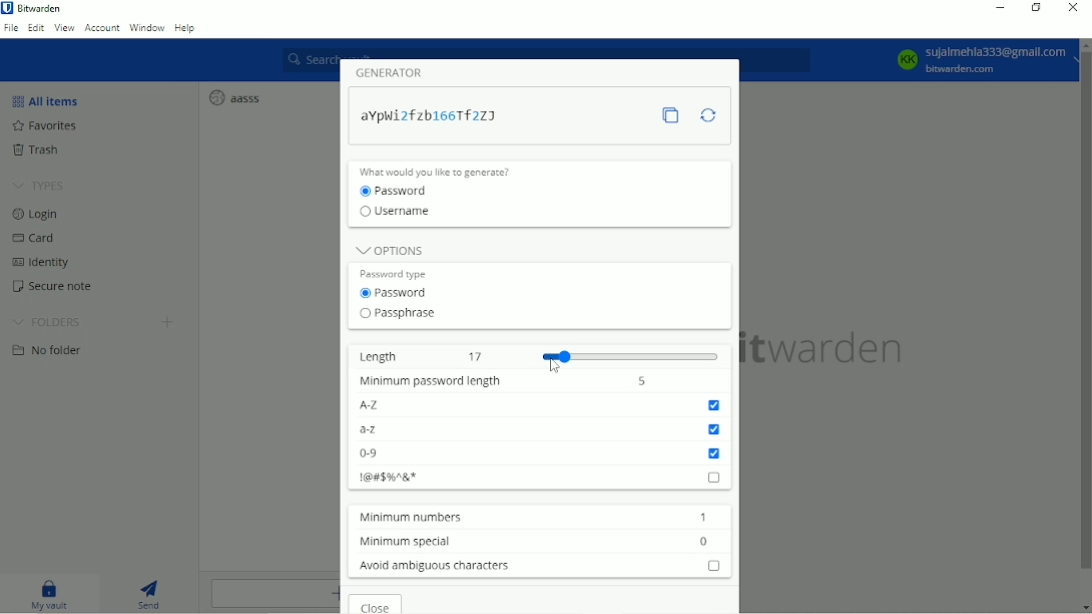 This screenshot has height=614, width=1092. Describe the element at coordinates (398, 314) in the screenshot. I see `Passphrase` at that location.